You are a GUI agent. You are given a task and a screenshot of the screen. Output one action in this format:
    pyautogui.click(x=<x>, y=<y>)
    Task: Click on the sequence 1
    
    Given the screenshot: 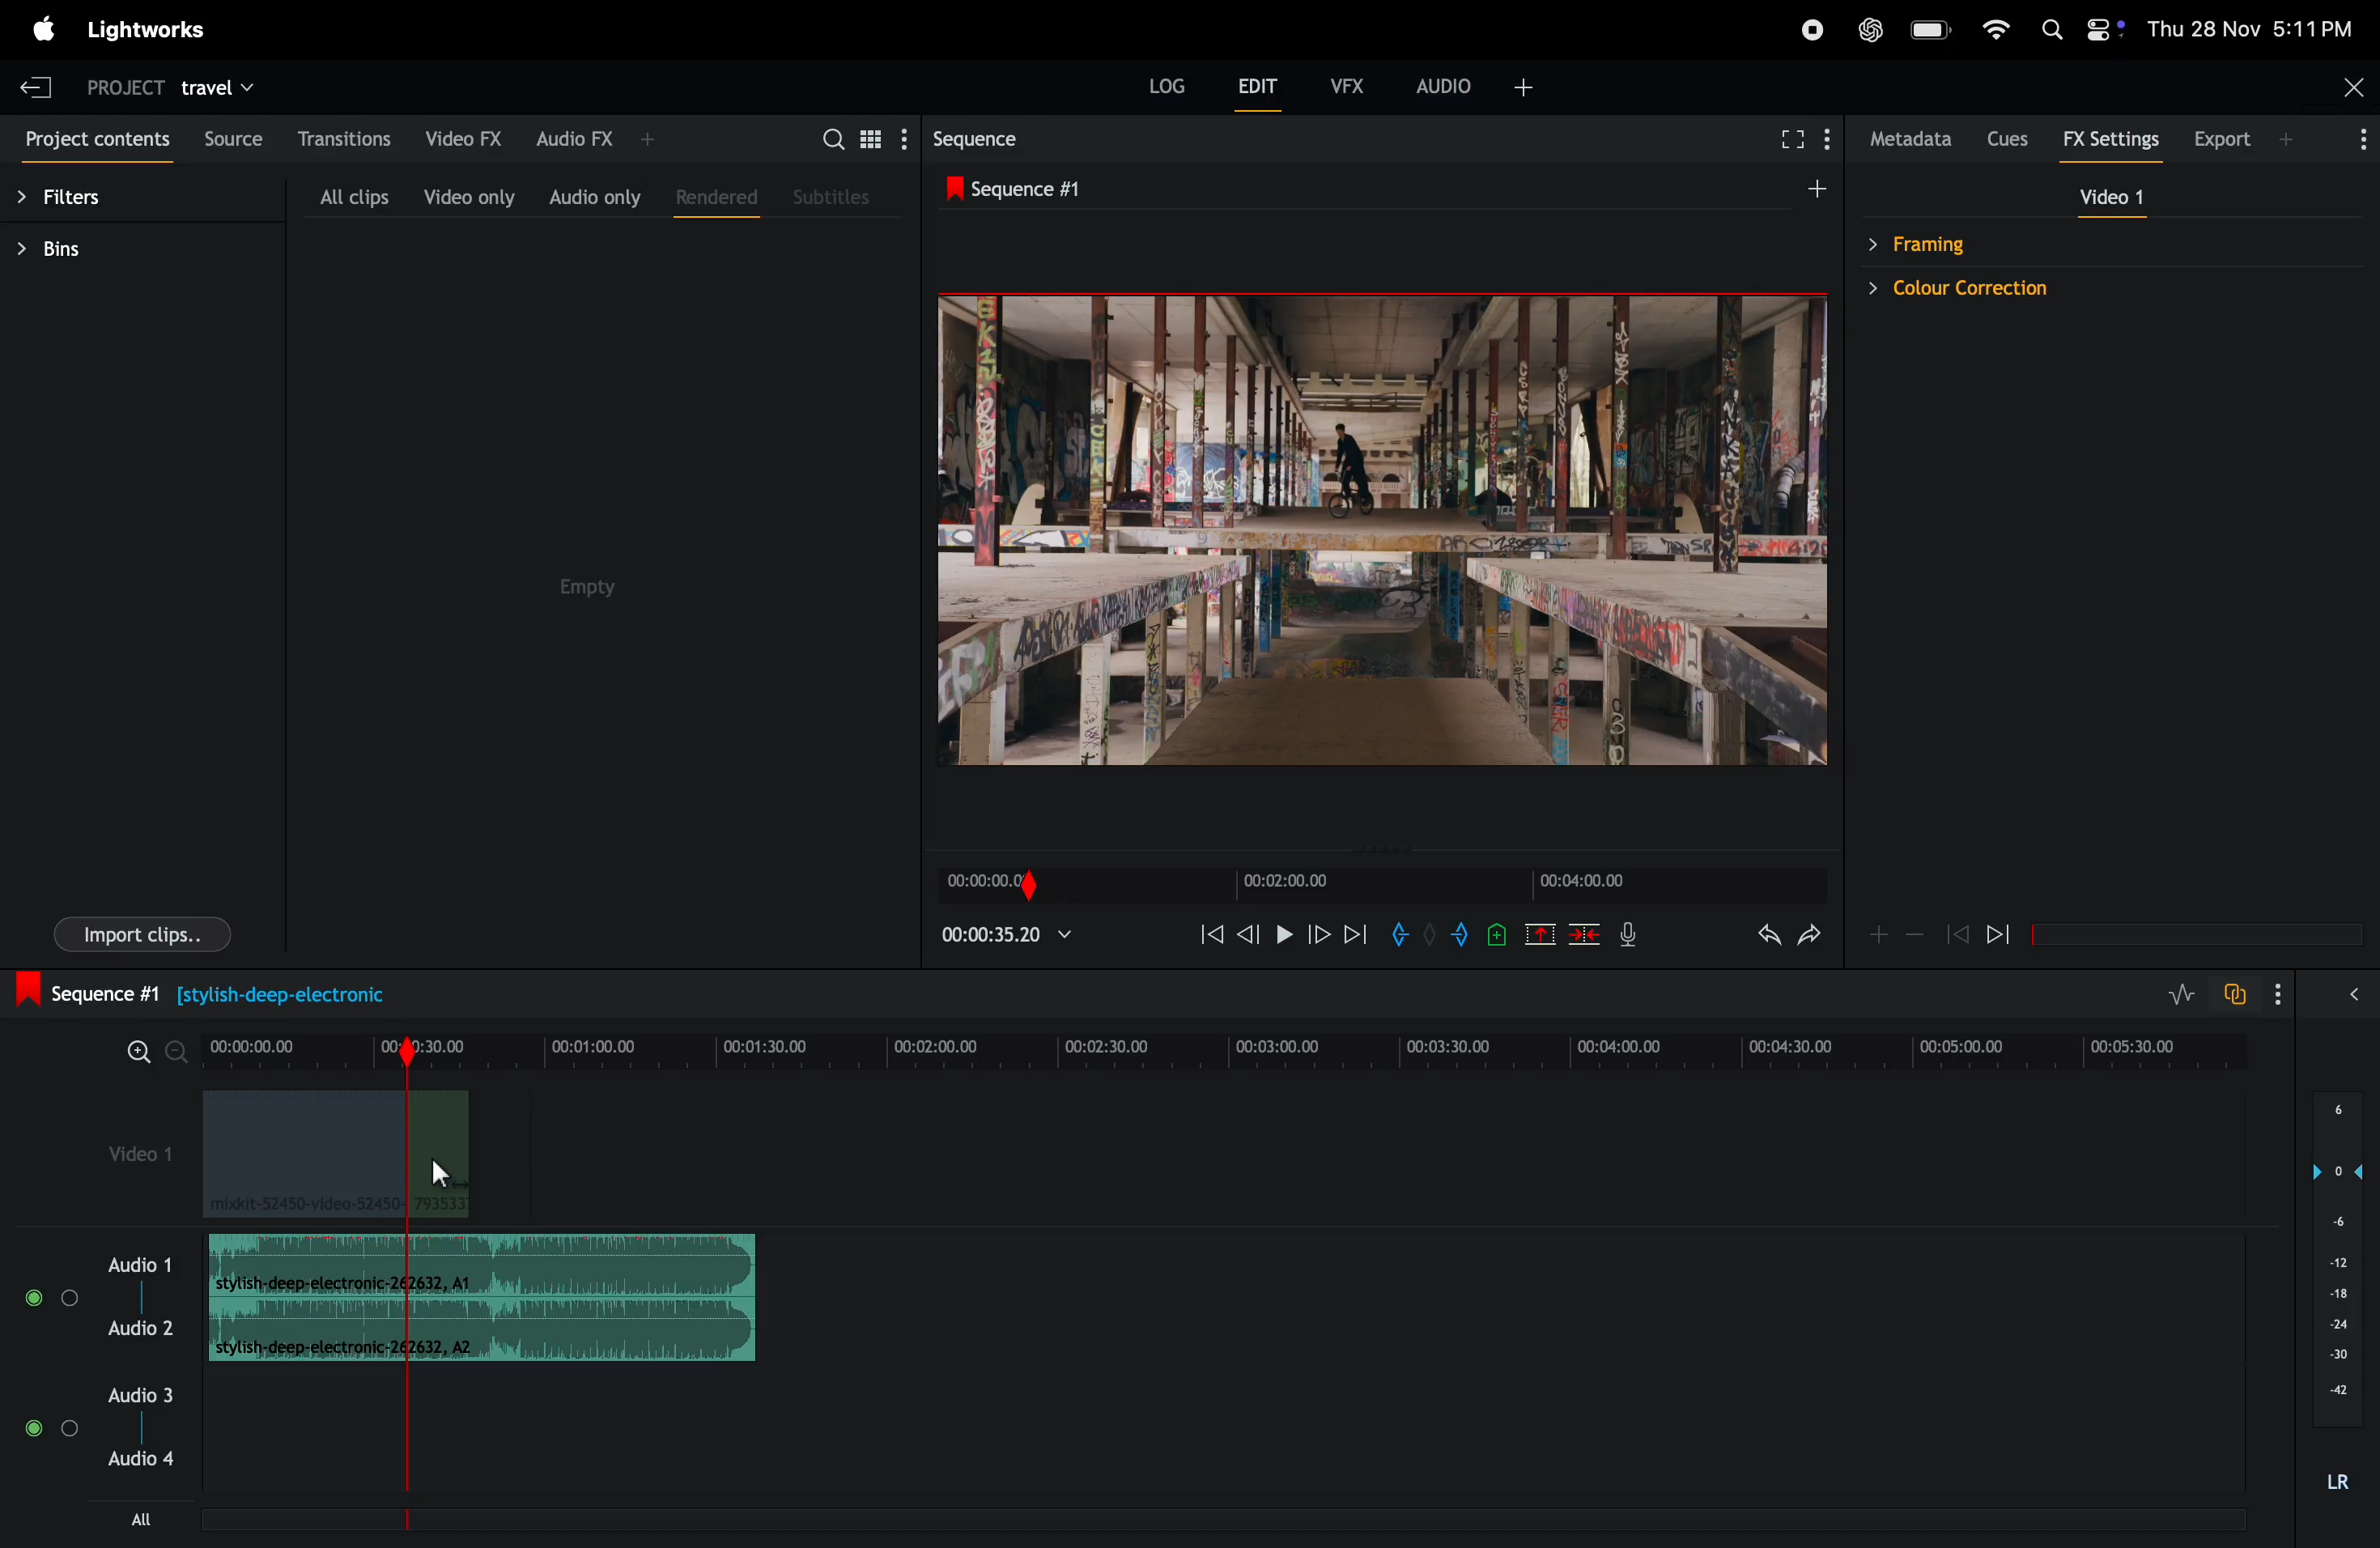 What is the action you would take?
    pyautogui.click(x=1152, y=189)
    